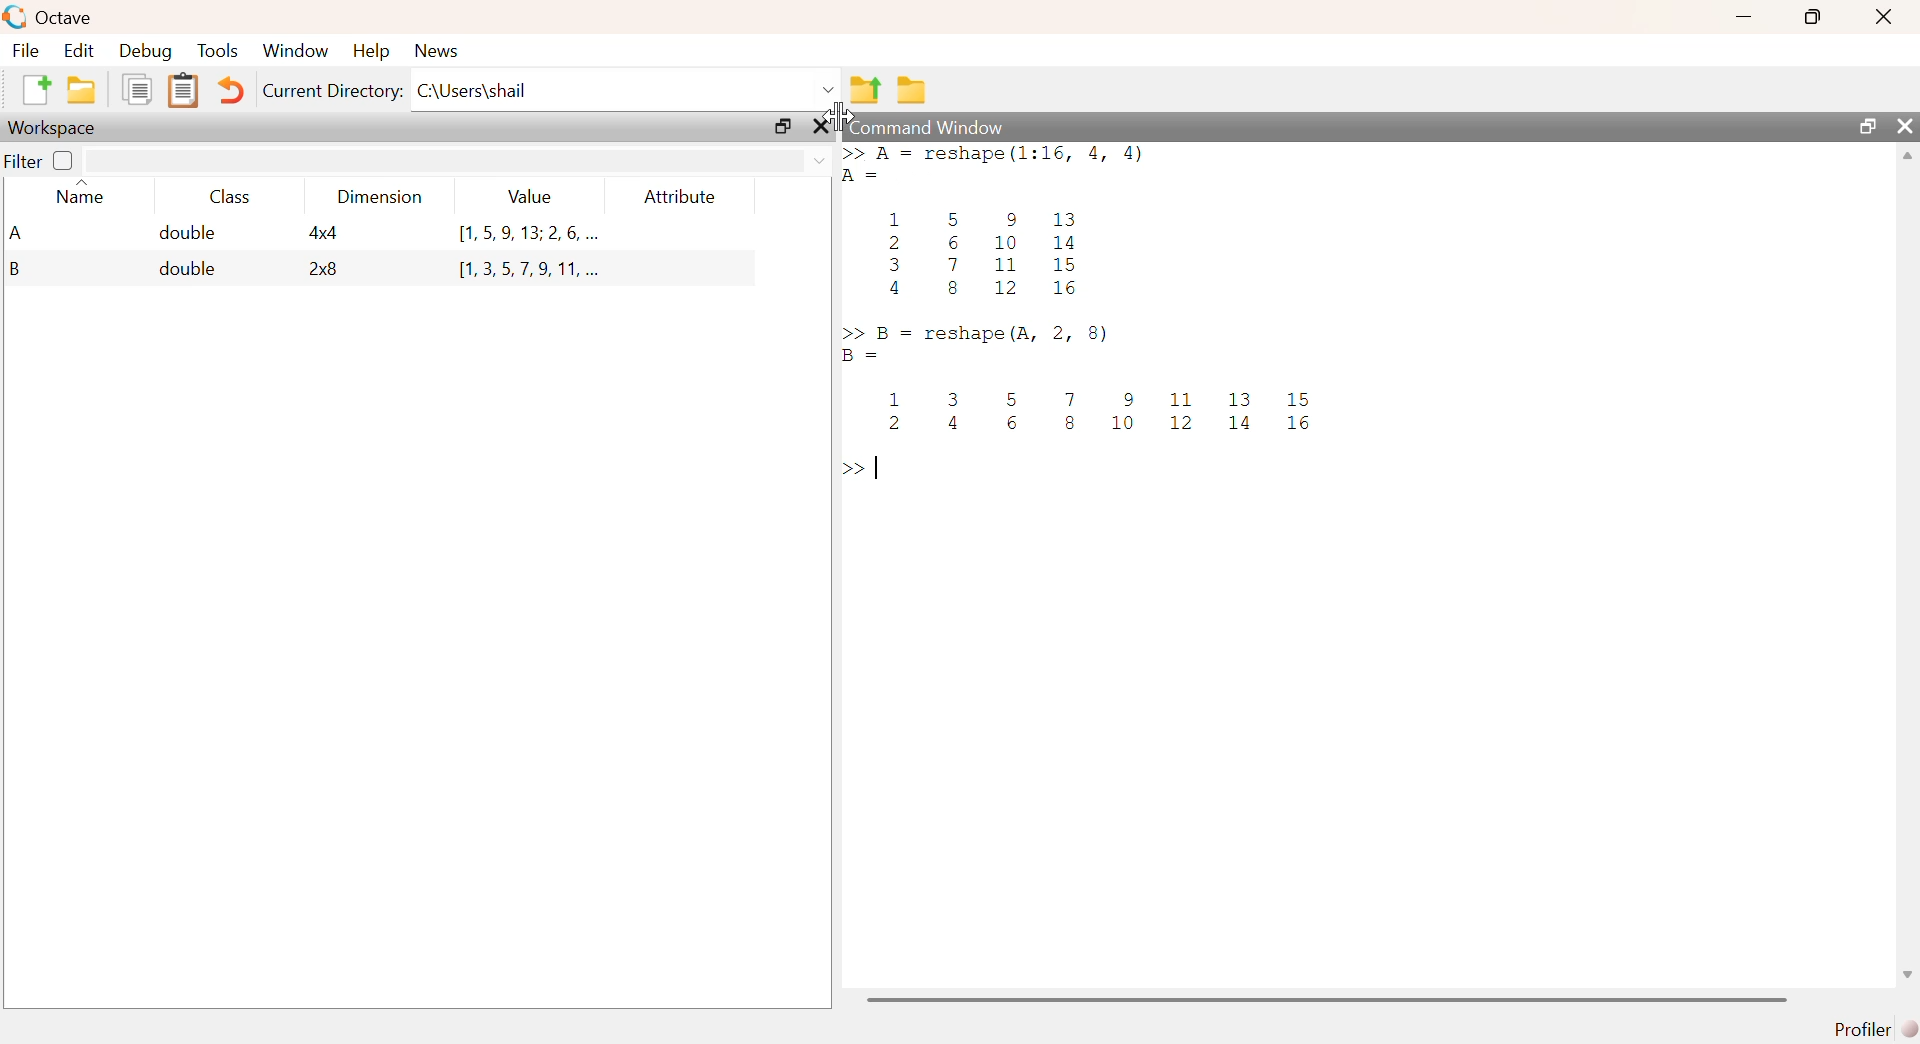 This screenshot has width=1920, height=1044. I want to click on class, so click(231, 198).